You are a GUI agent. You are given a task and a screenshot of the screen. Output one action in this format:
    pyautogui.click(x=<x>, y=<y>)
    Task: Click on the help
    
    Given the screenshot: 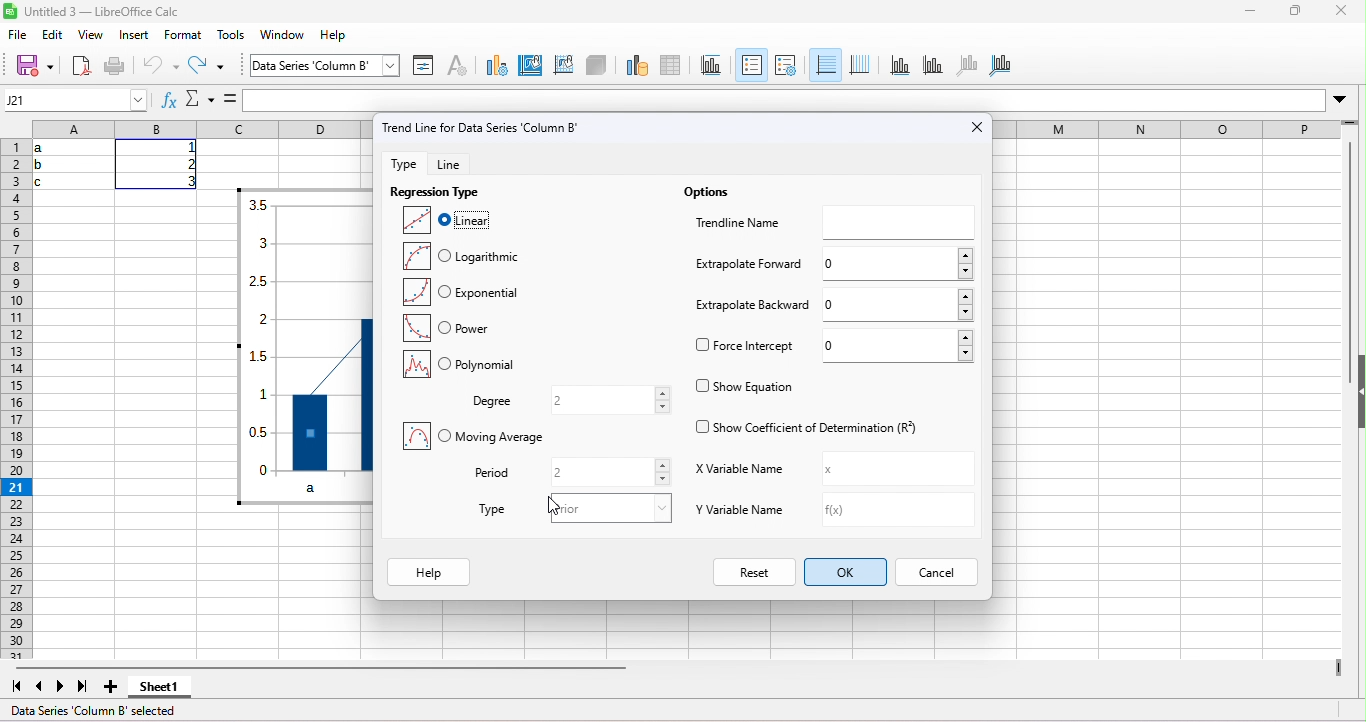 What is the action you would take?
    pyautogui.click(x=345, y=38)
    